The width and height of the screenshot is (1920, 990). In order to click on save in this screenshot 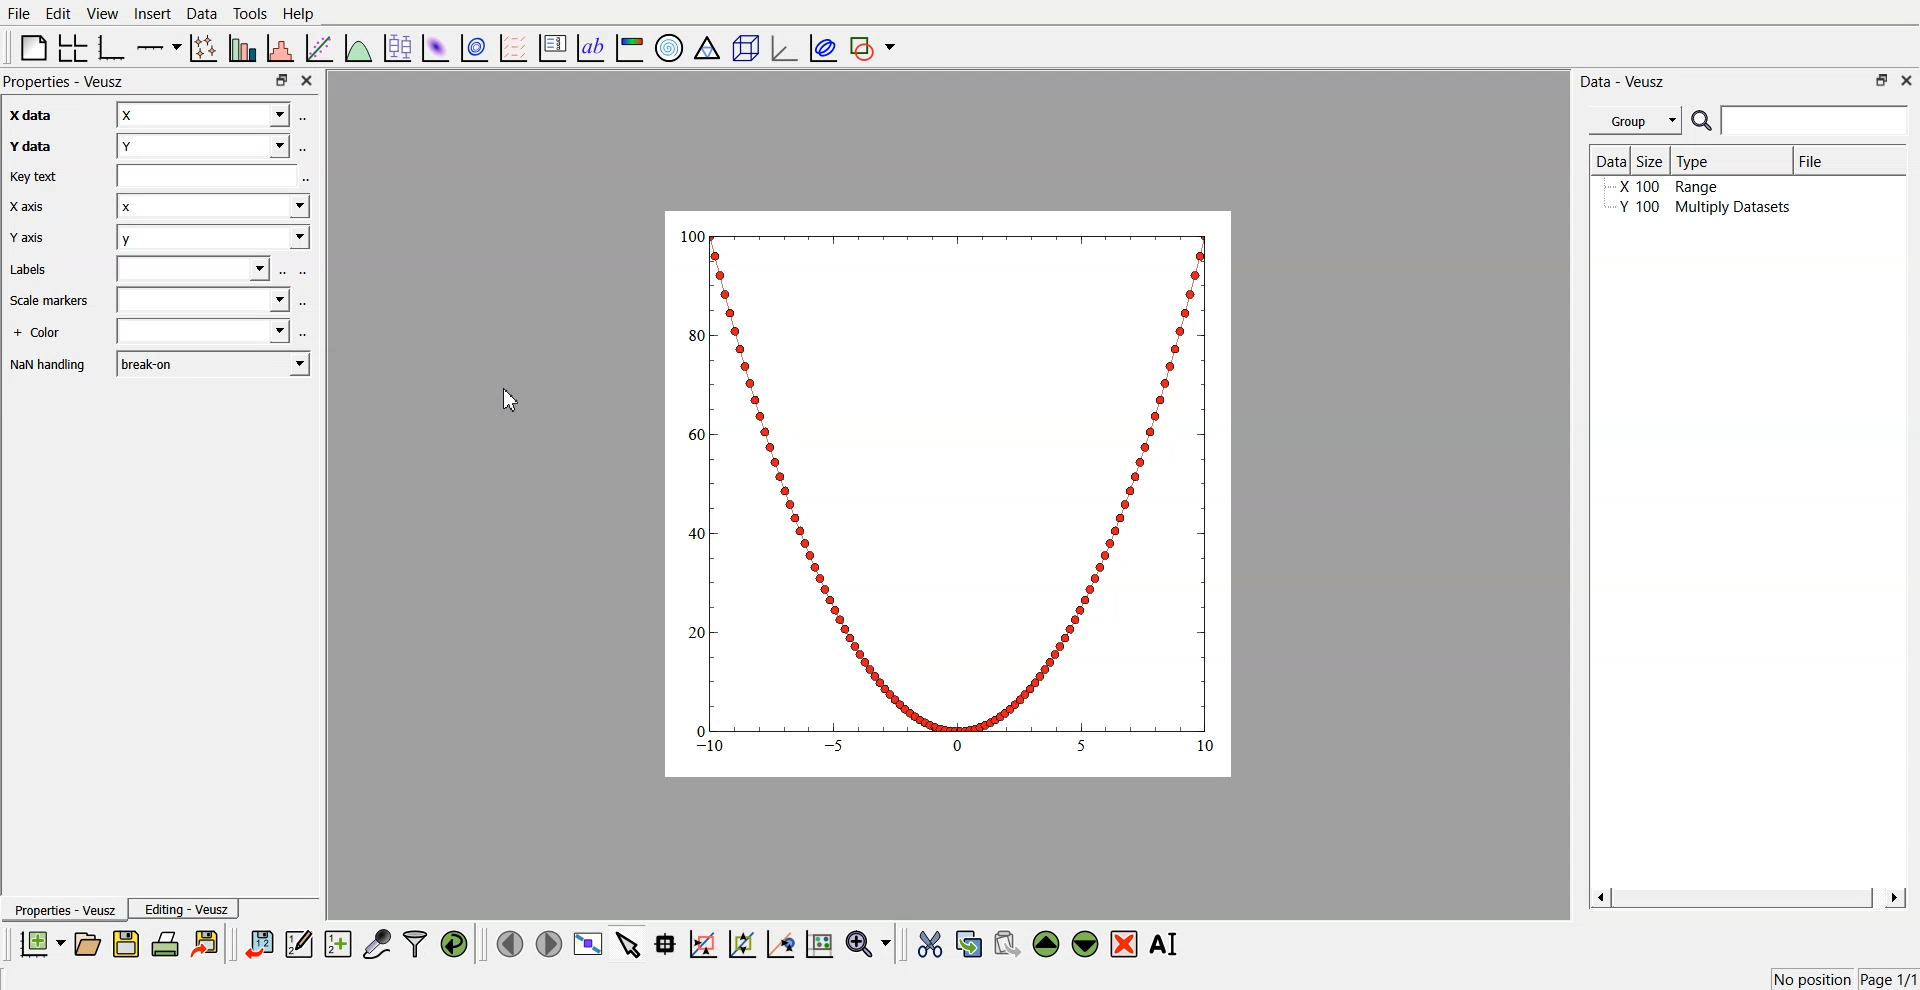, I will do `click(129, 944)`.